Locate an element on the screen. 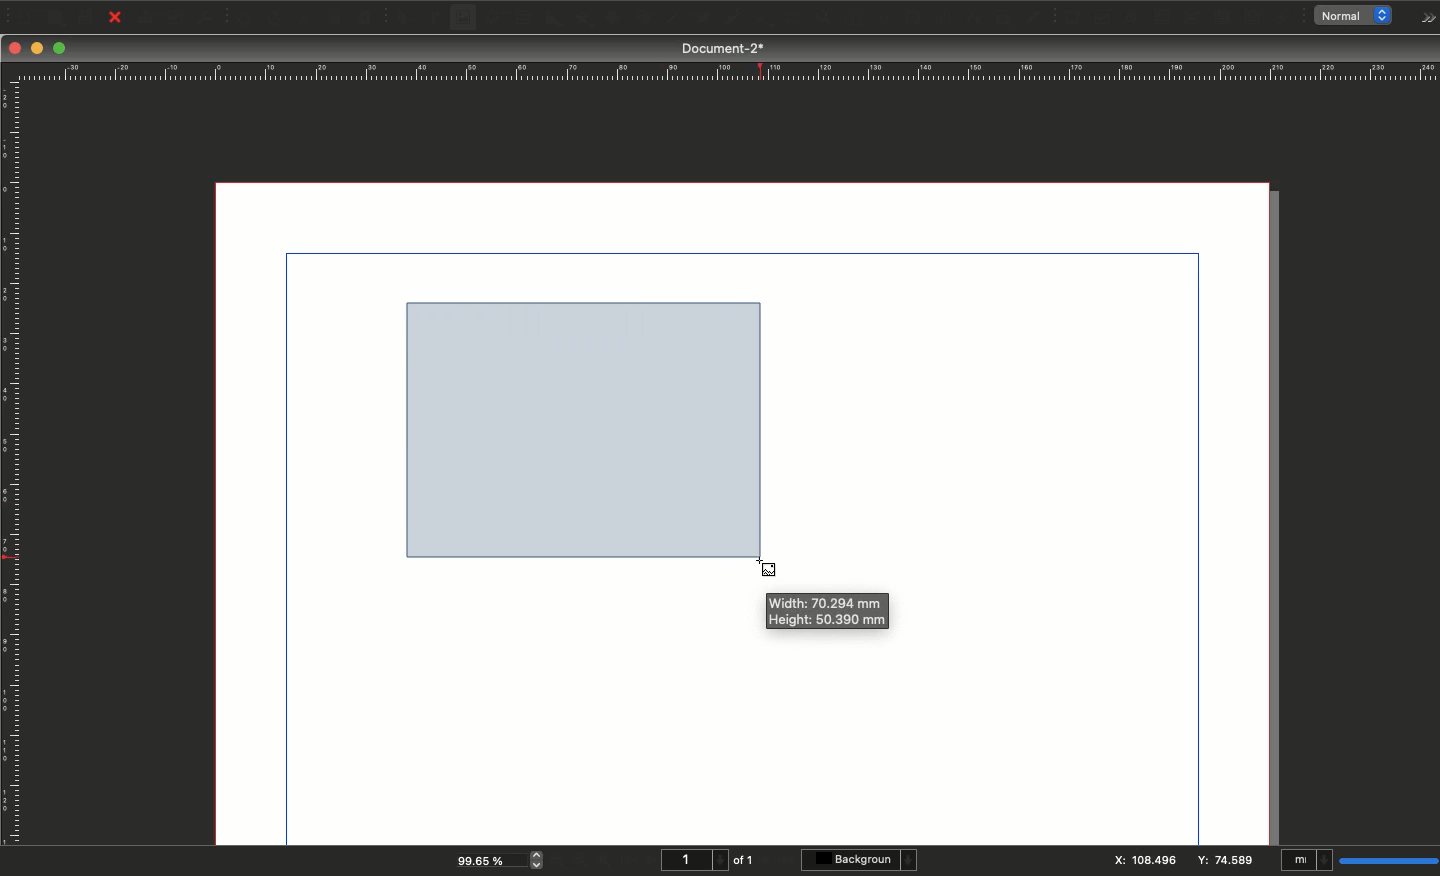 This screenshot has height=876, width=1440. PDF push button is located at coordinates (1070, 17).